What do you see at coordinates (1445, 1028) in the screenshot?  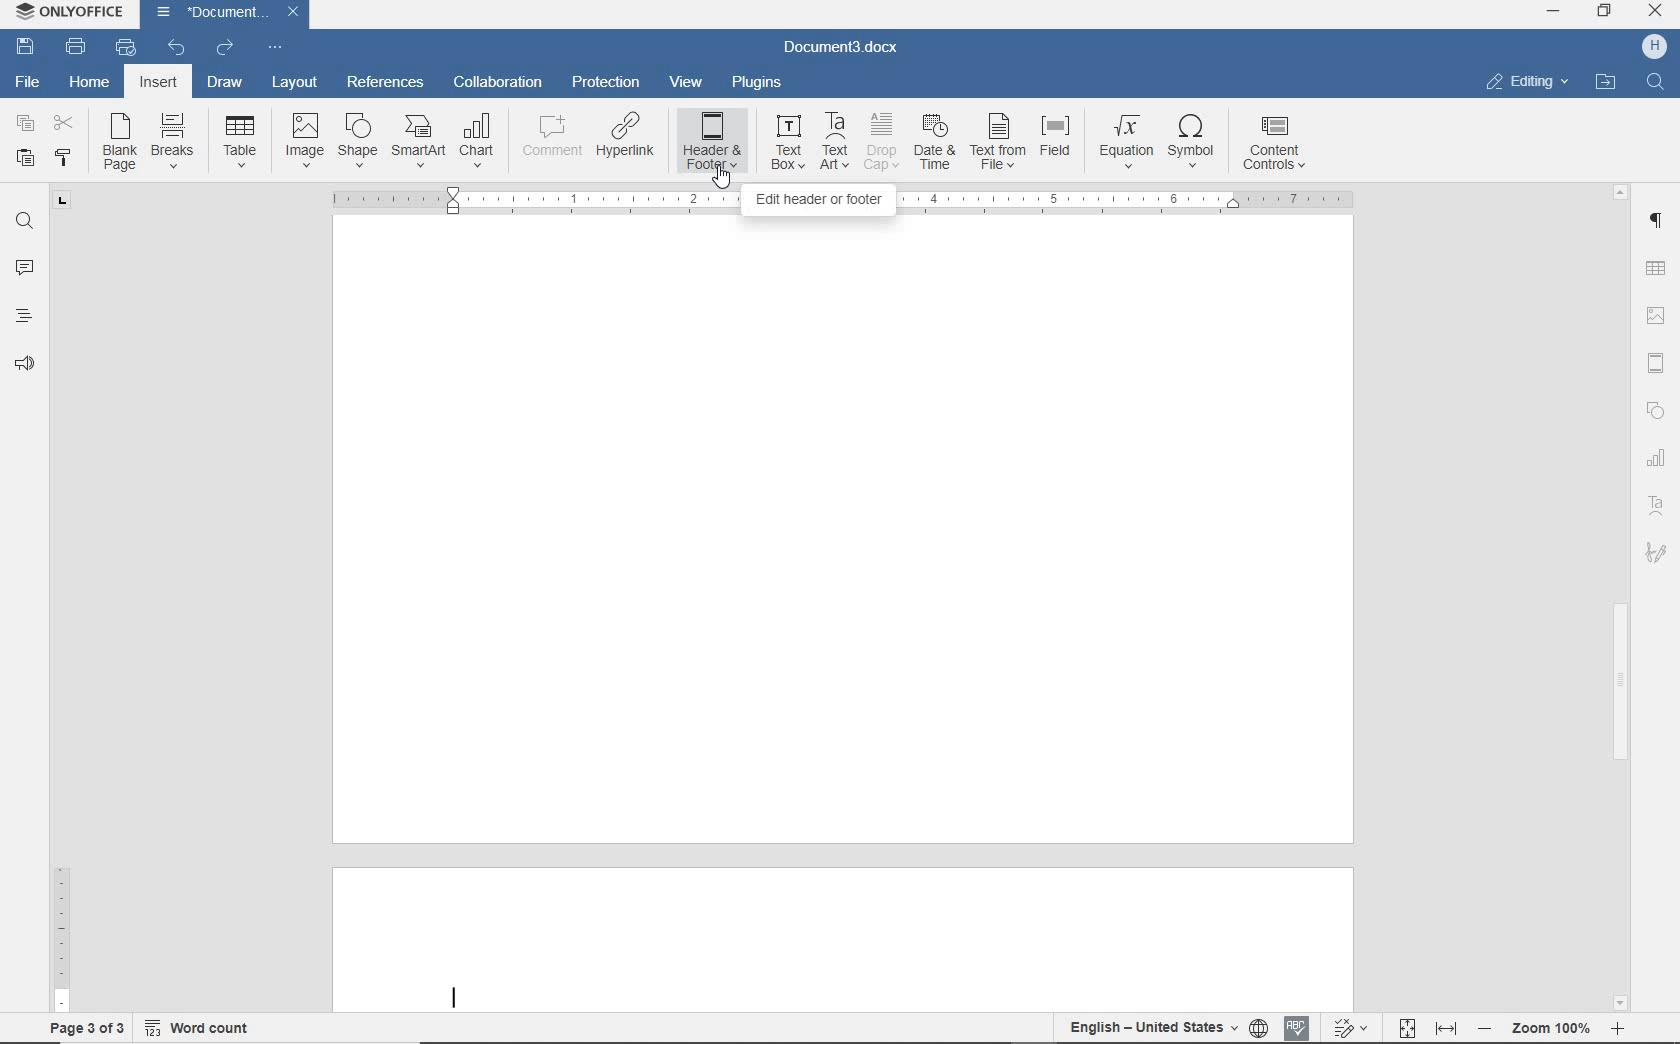 I see `FIT TO WIDTH` at bounding box center [1445, 1028].